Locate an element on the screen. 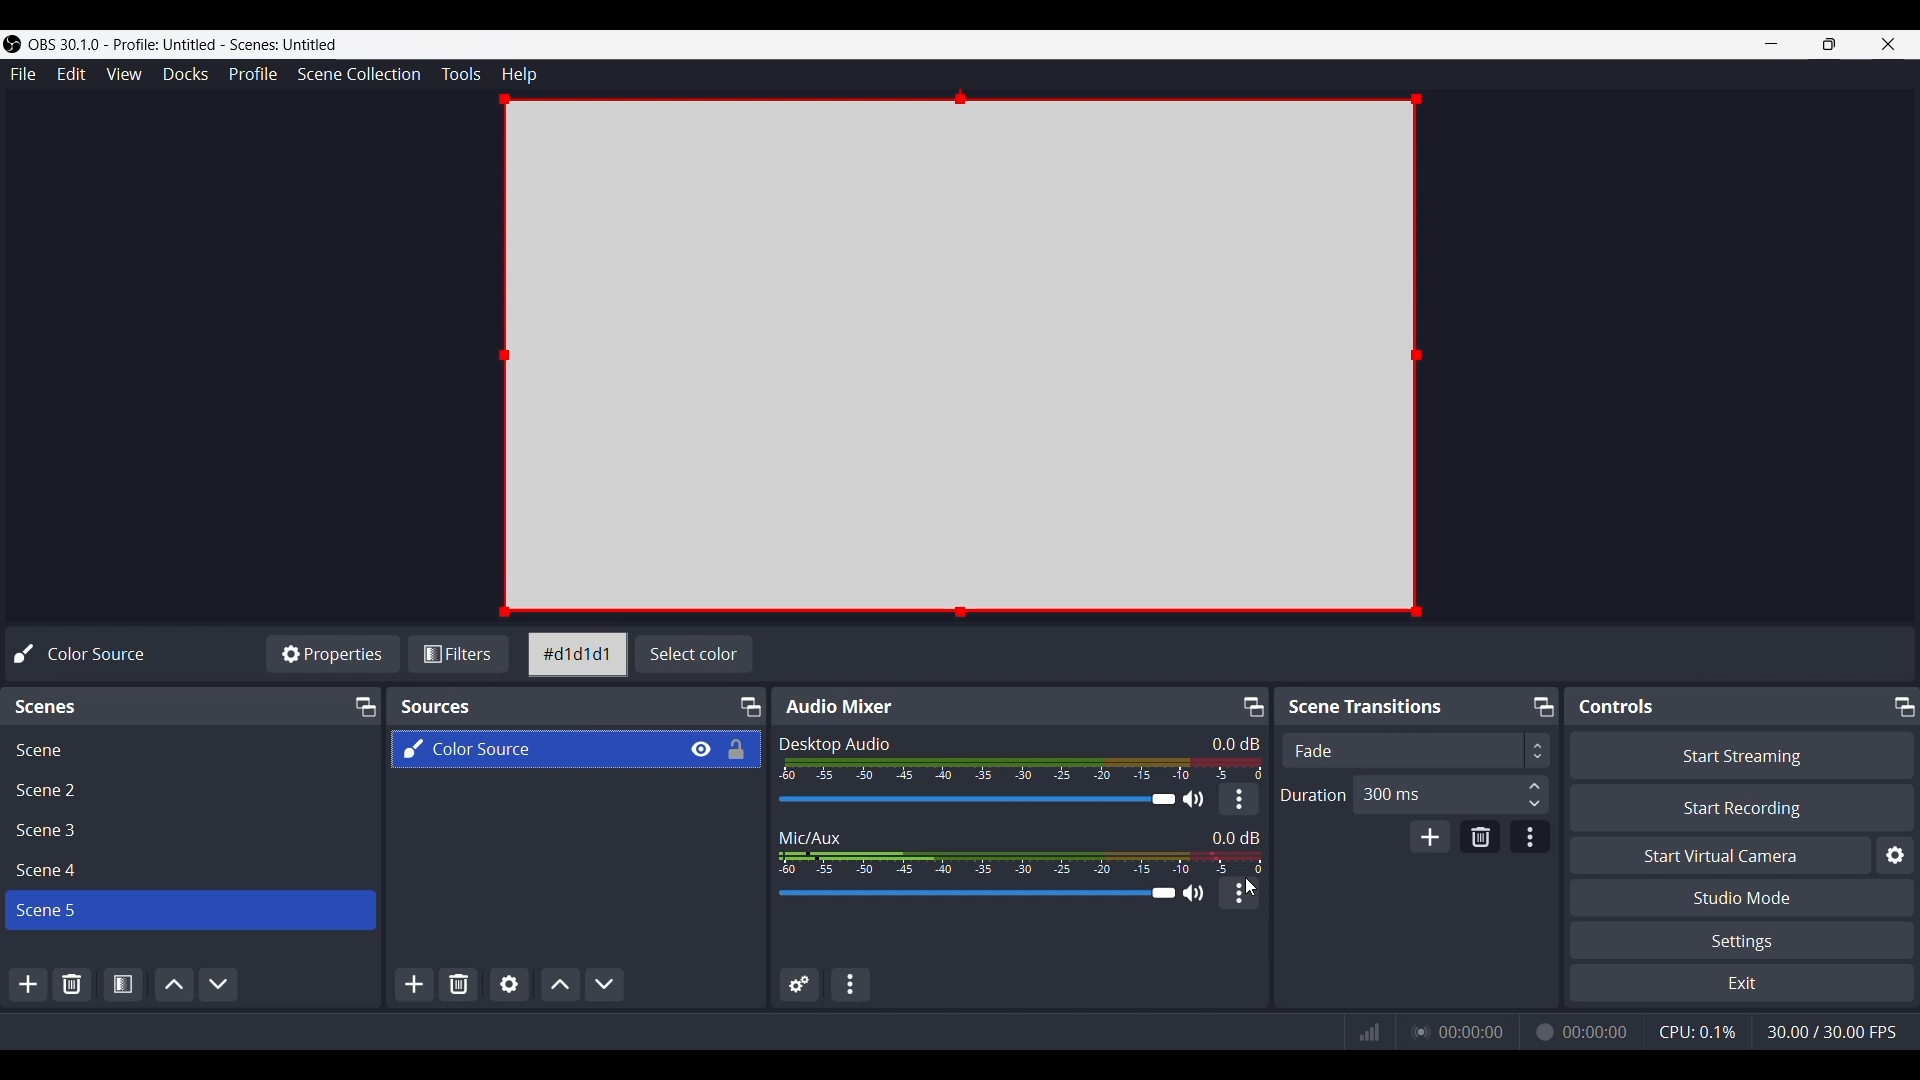  Move Sources Up  is located at coordinates (559, 985).